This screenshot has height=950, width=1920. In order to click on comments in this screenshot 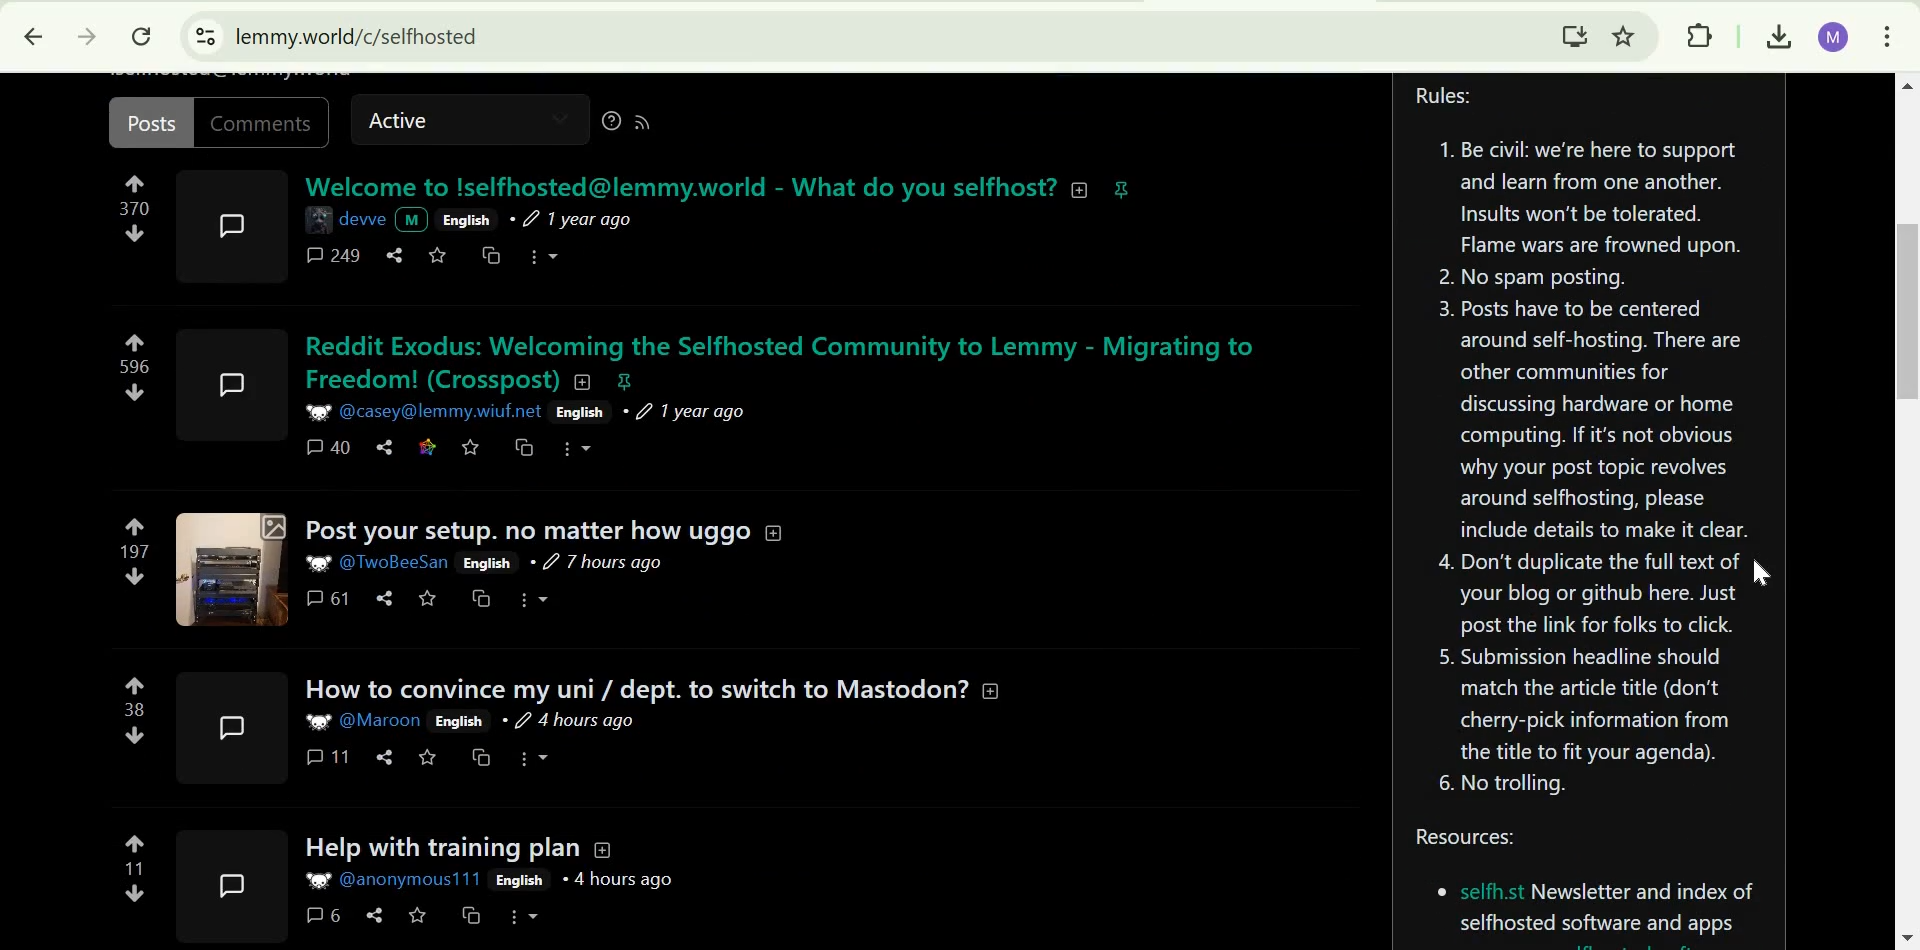, I will do `click(330, 257)`.